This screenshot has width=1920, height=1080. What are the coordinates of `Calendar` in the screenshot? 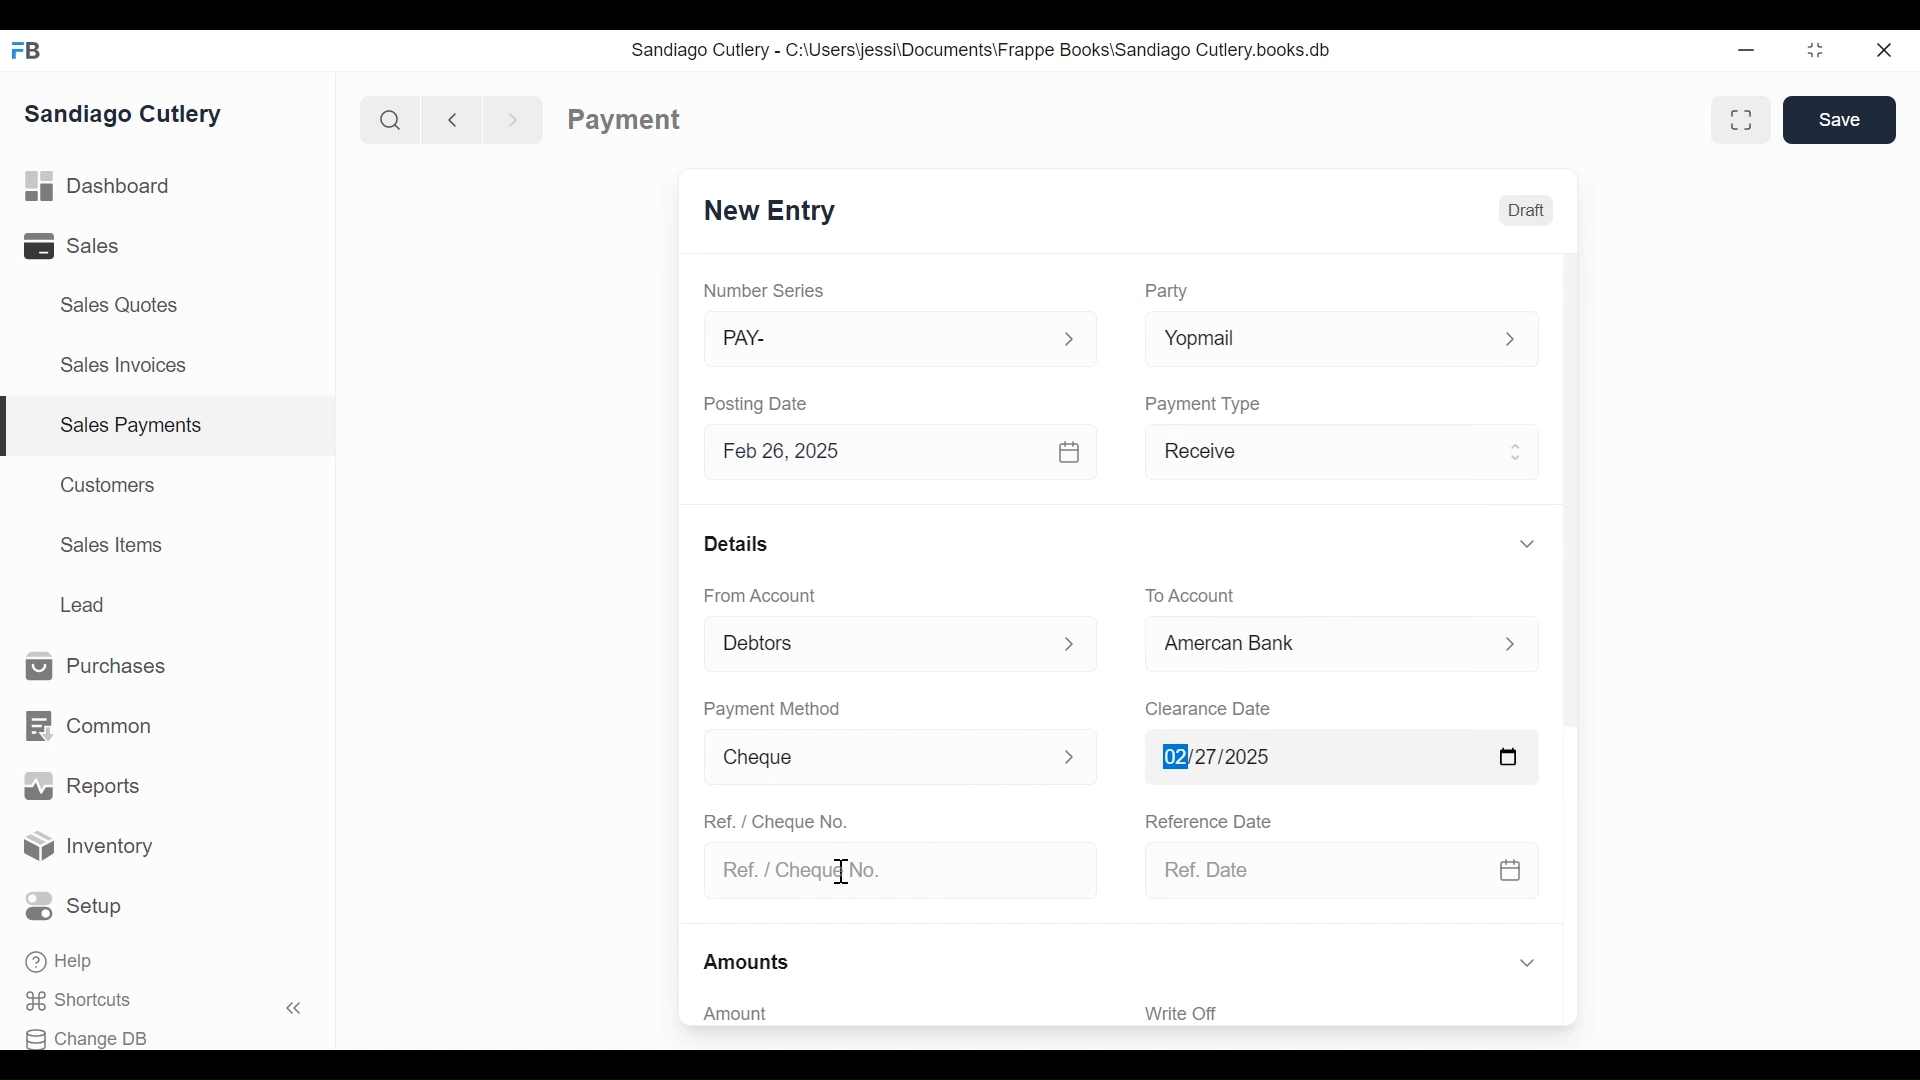 It's located at (1070, 453).